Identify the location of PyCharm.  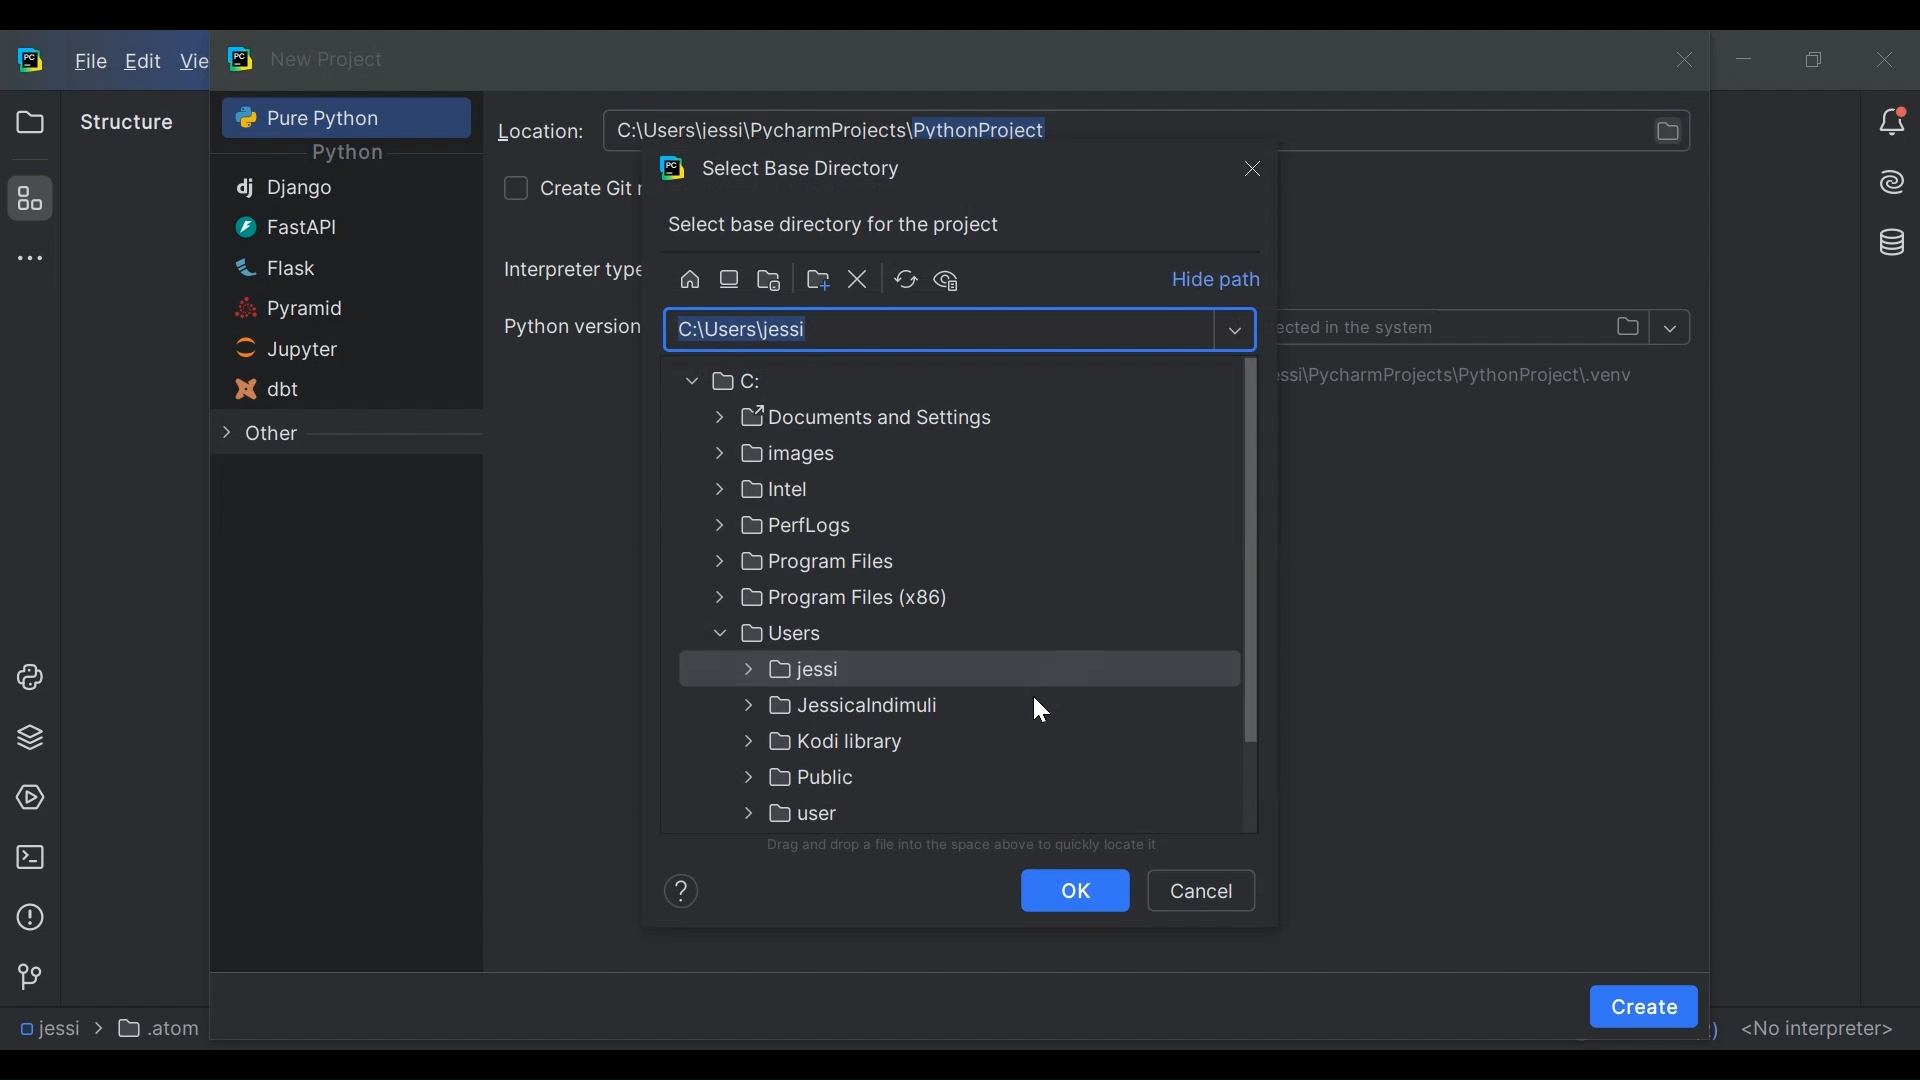
(242, 58).